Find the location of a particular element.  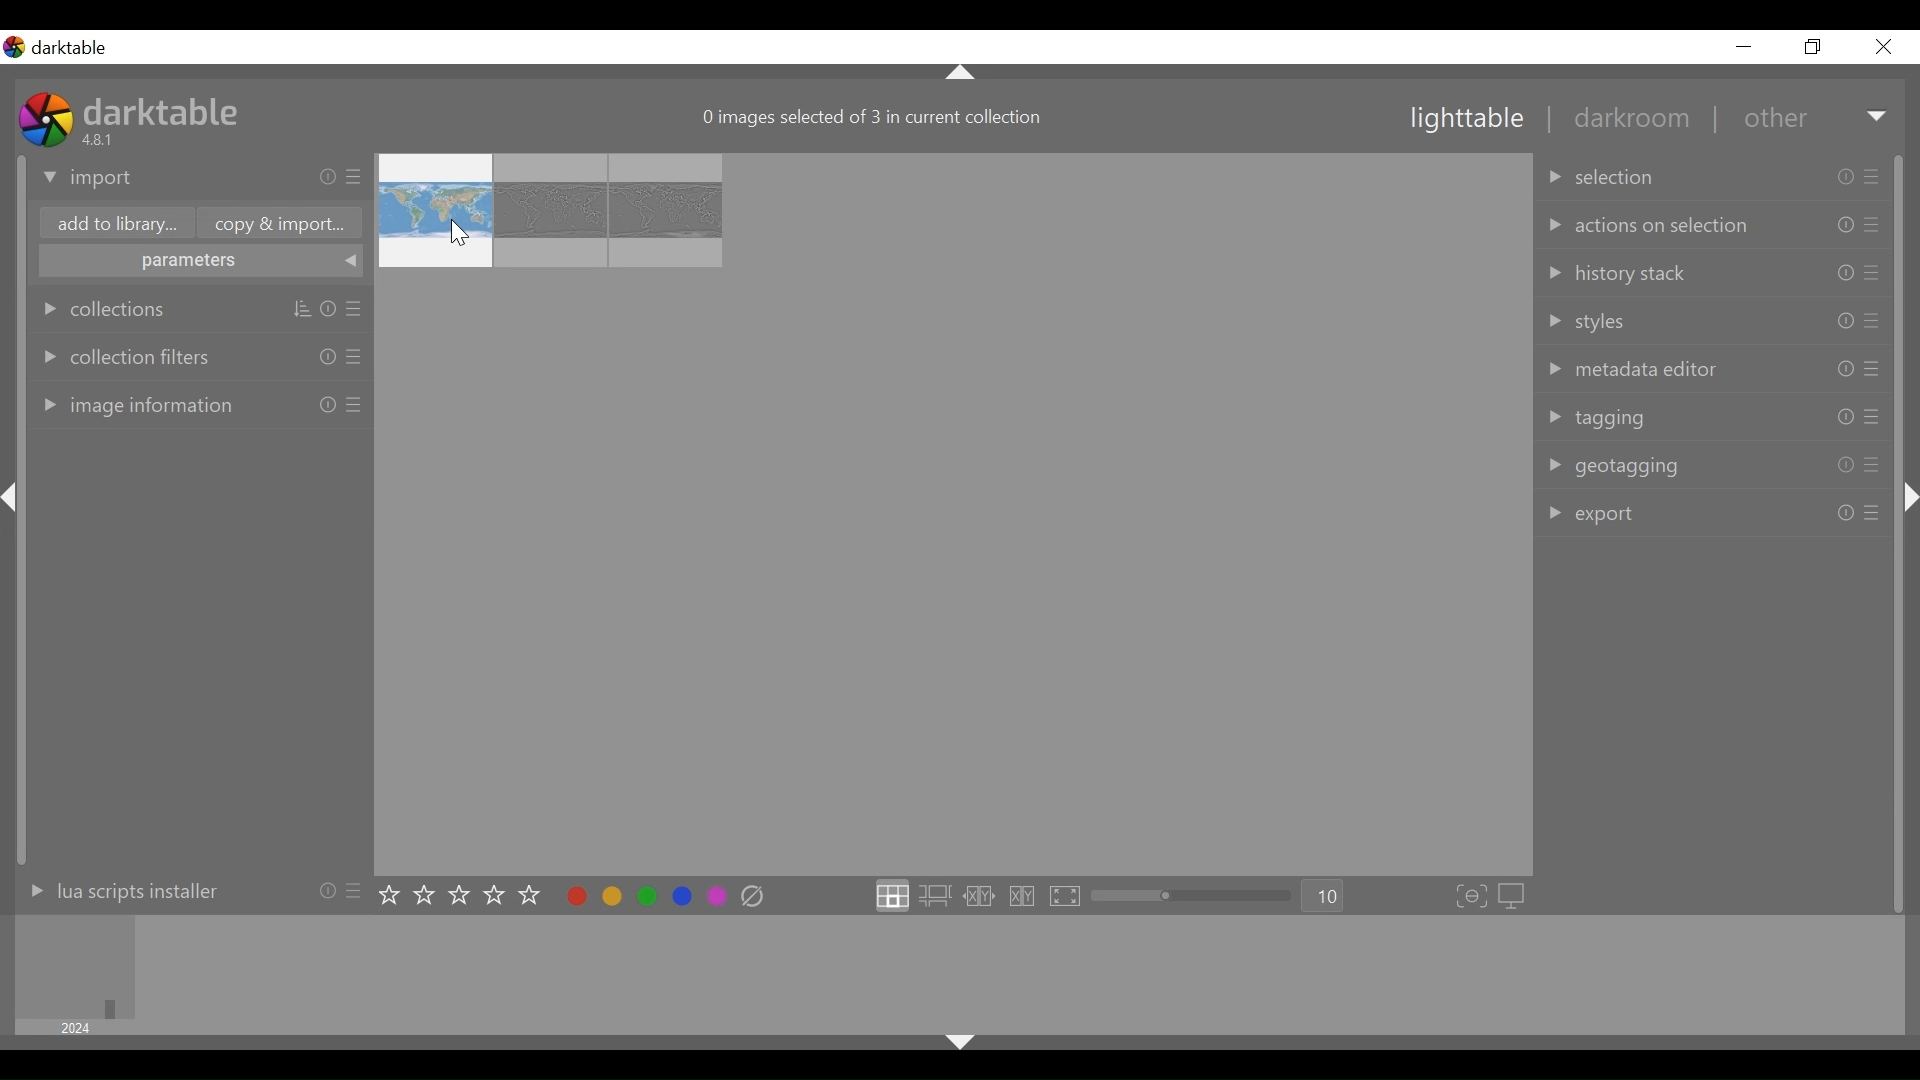

restore is located at coordinates (1817, 49).